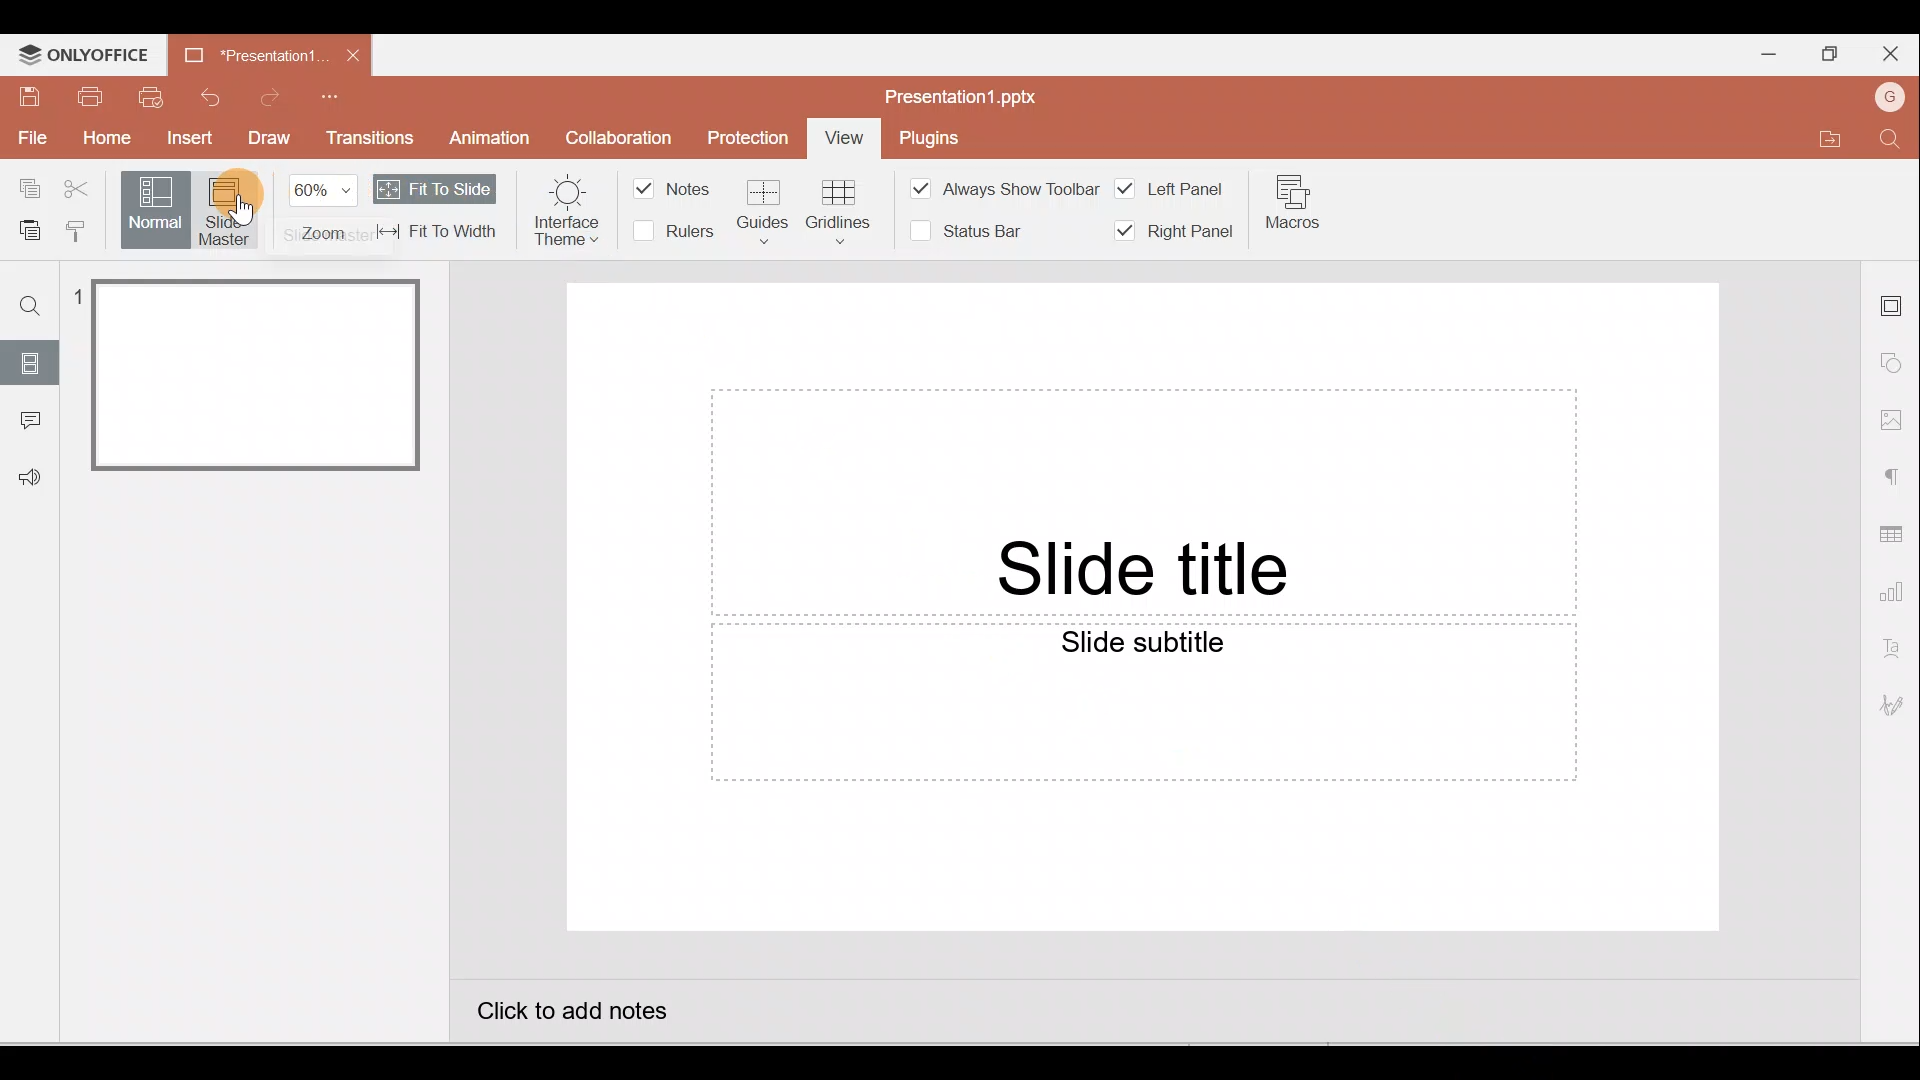 This screenshot has width=1920, height=1080. Describe the element at coordinates (839, 206) in the screenshot. I see `Gridlines` at that location.